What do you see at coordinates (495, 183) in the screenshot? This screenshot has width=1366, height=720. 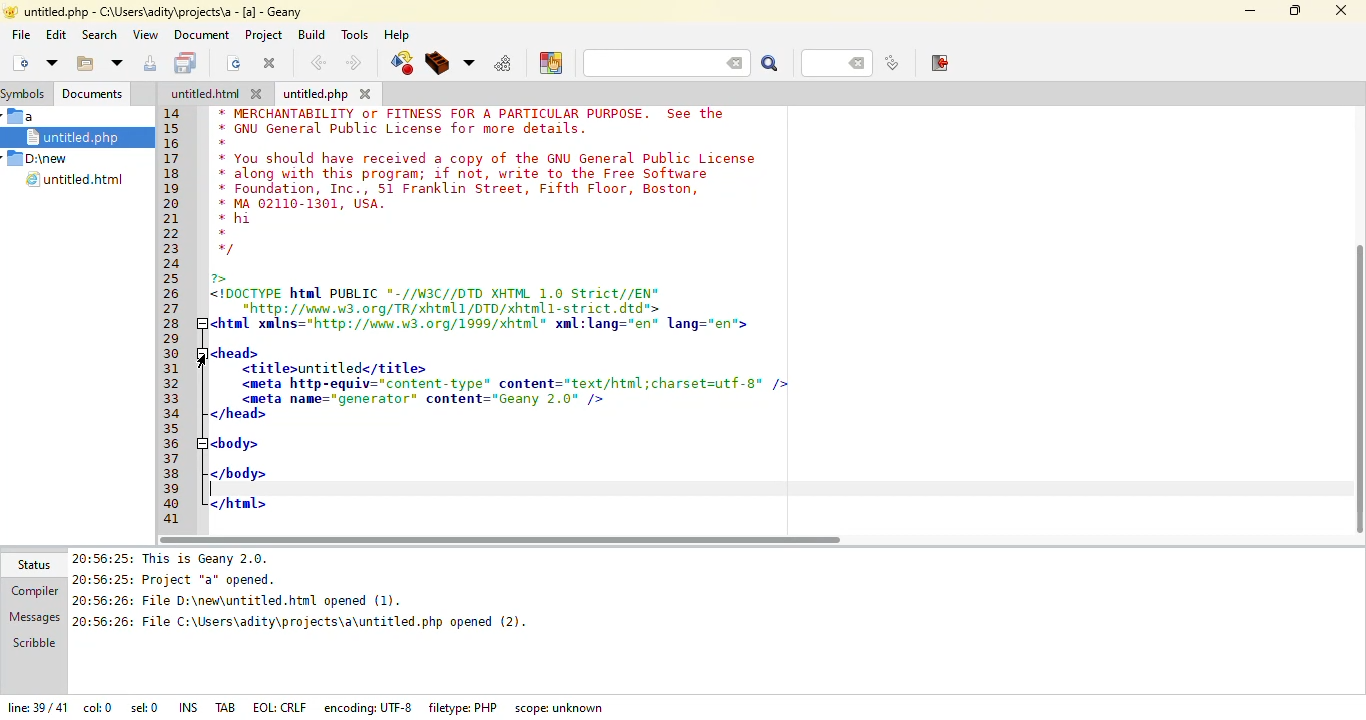 I see `* MERCHANTABILITY or FITNESS FOR A PARTICULAR PURPOSE. See the* GNU General Public License for more details.* You should have received a copy of the GNU General Public License* along with this program; if not, write to the Free Software* Foundation, Inc., 51 Franklin Street, Fifth Floor, Boston,* MA 02110-1301, USA.* hi * */` at bounding box center [495, 183].